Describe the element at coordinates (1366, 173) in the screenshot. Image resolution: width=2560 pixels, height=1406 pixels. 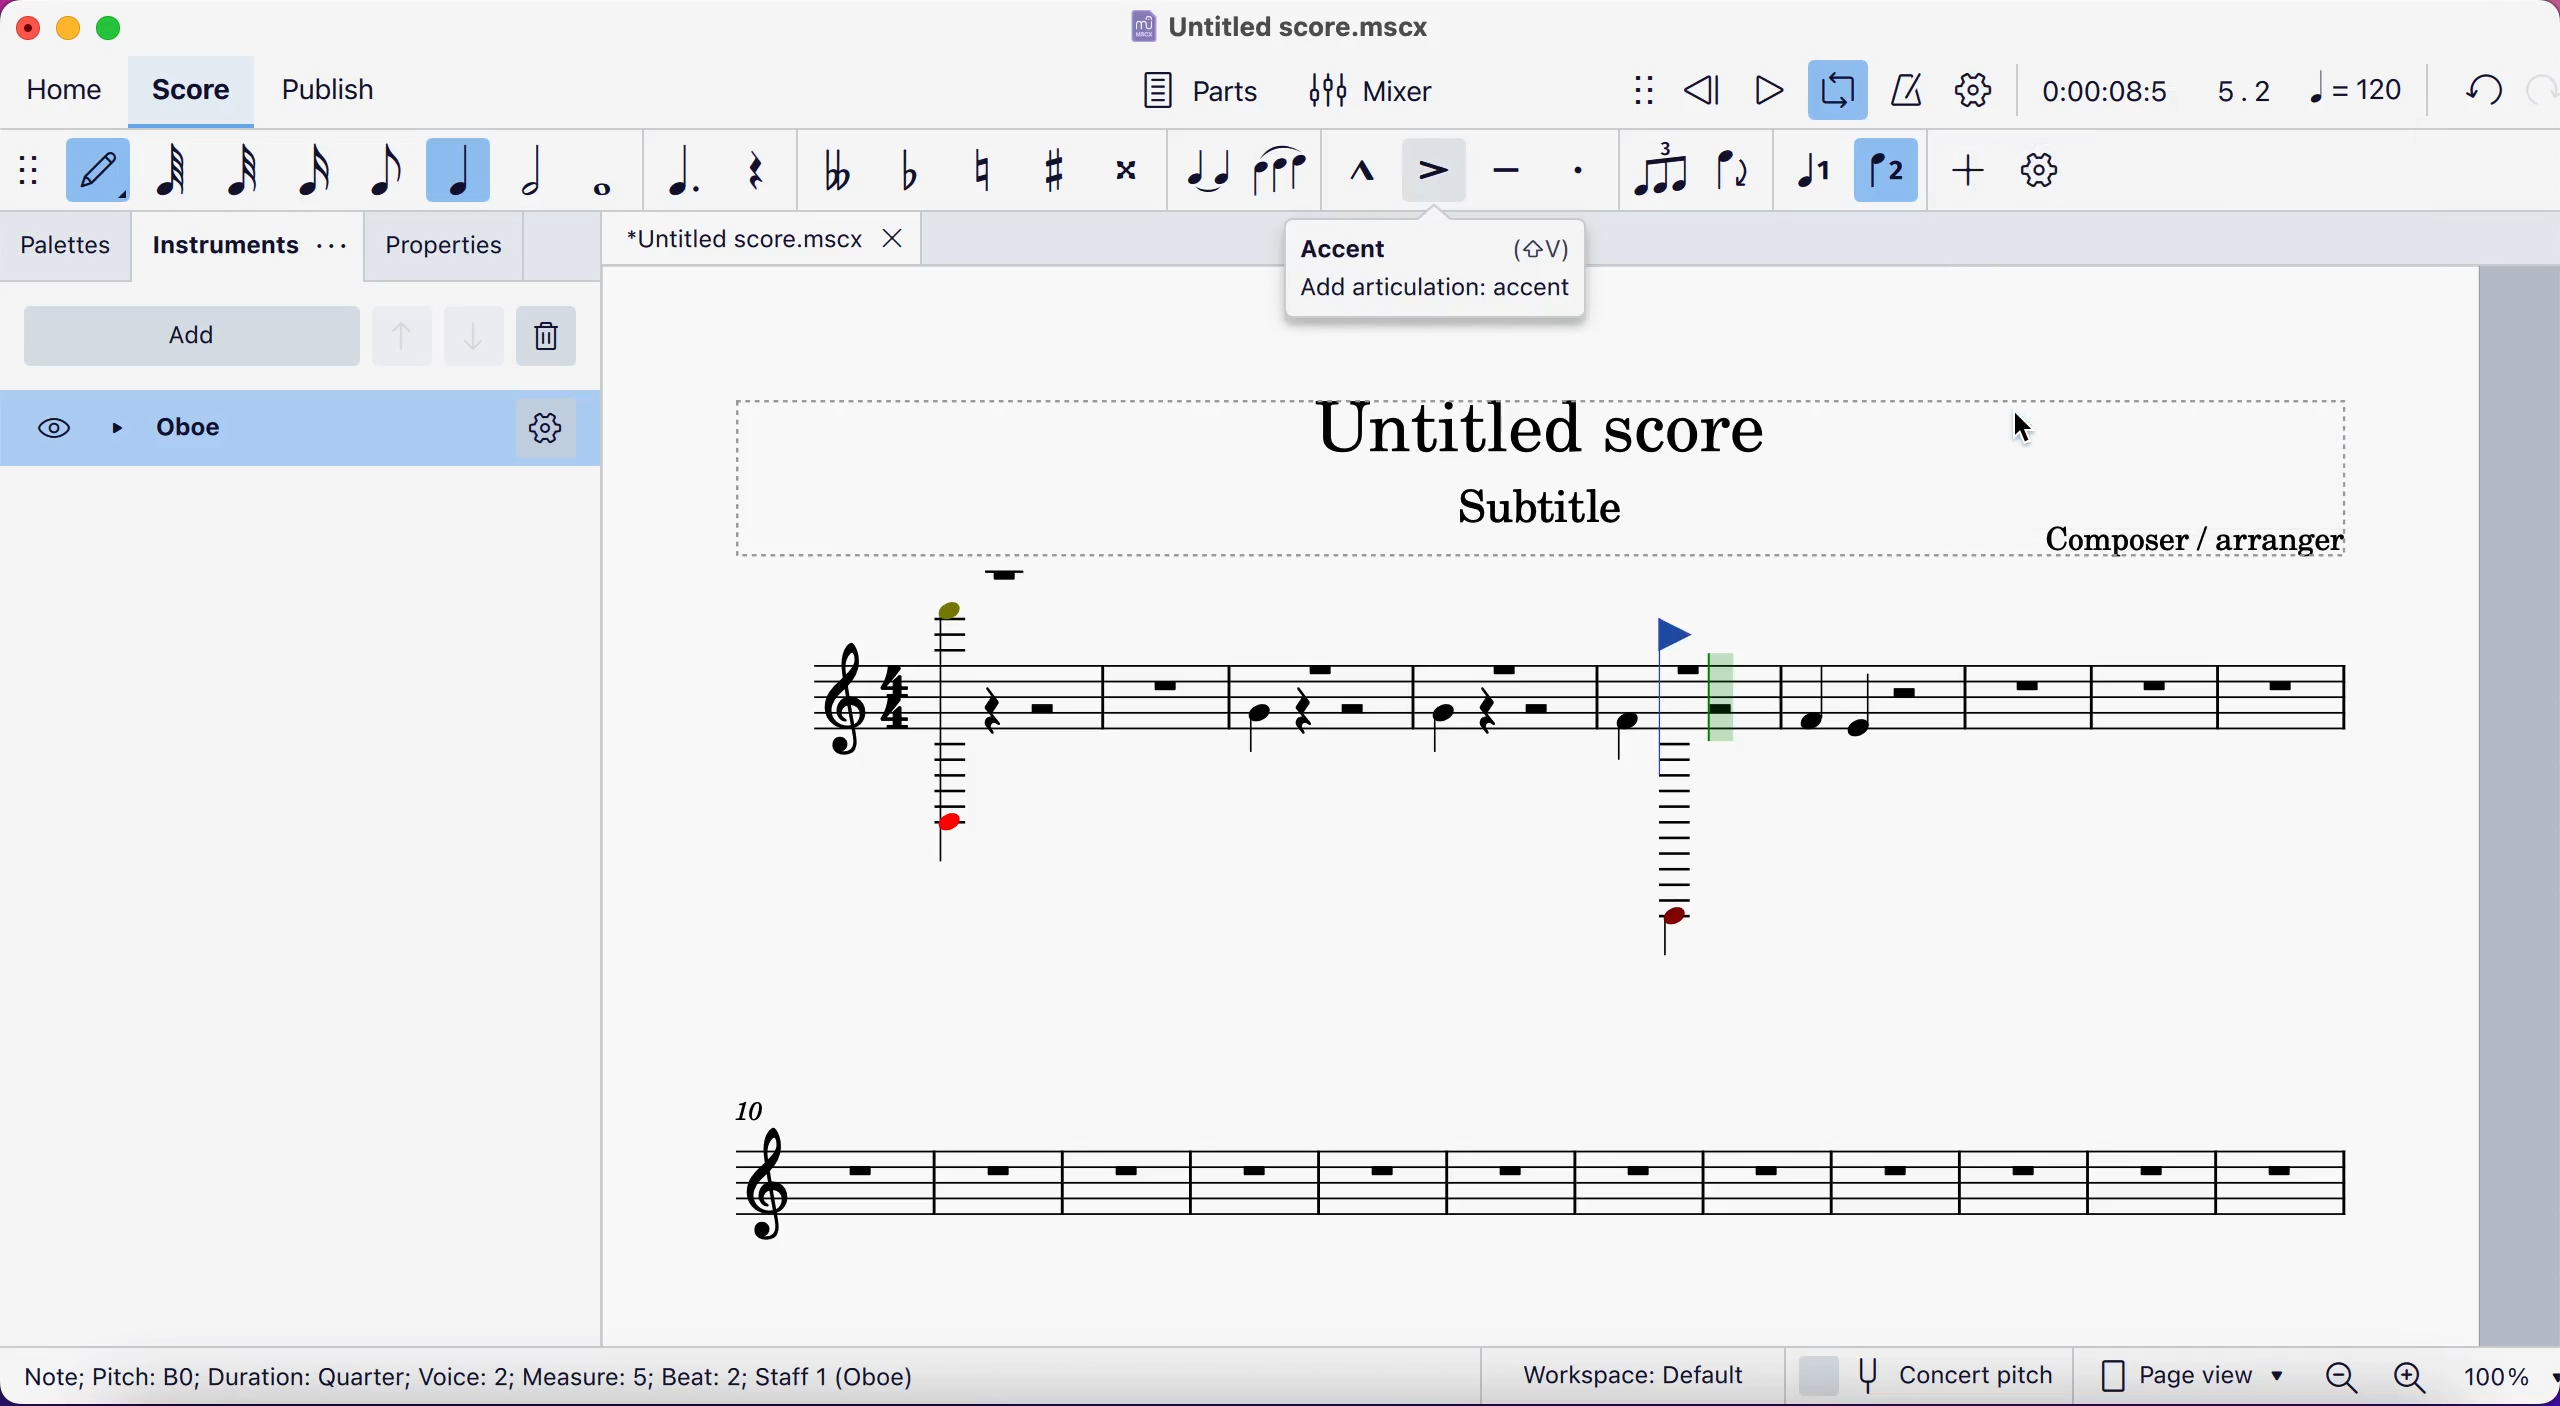
I see `marcato` at that location.